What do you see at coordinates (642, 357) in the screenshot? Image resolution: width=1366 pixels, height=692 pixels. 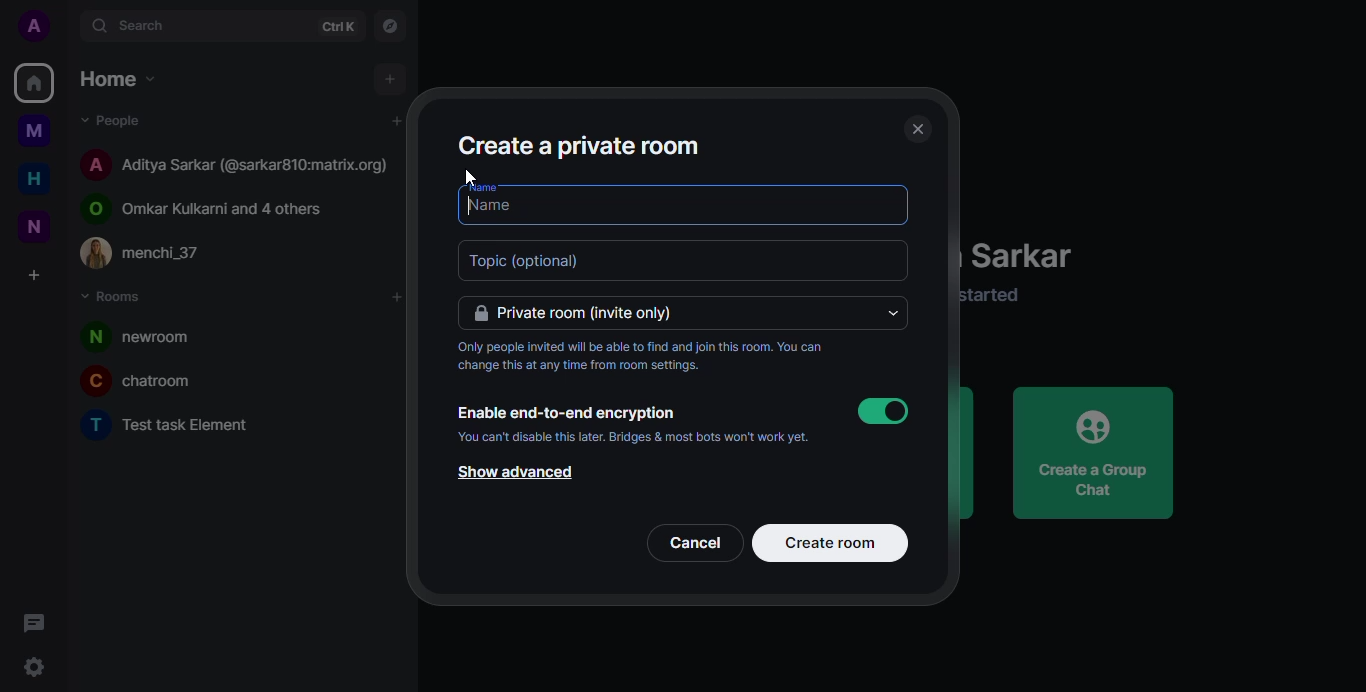 I see `info- only people invited will be able to find and join this room.` at bounding box center [642, 357].